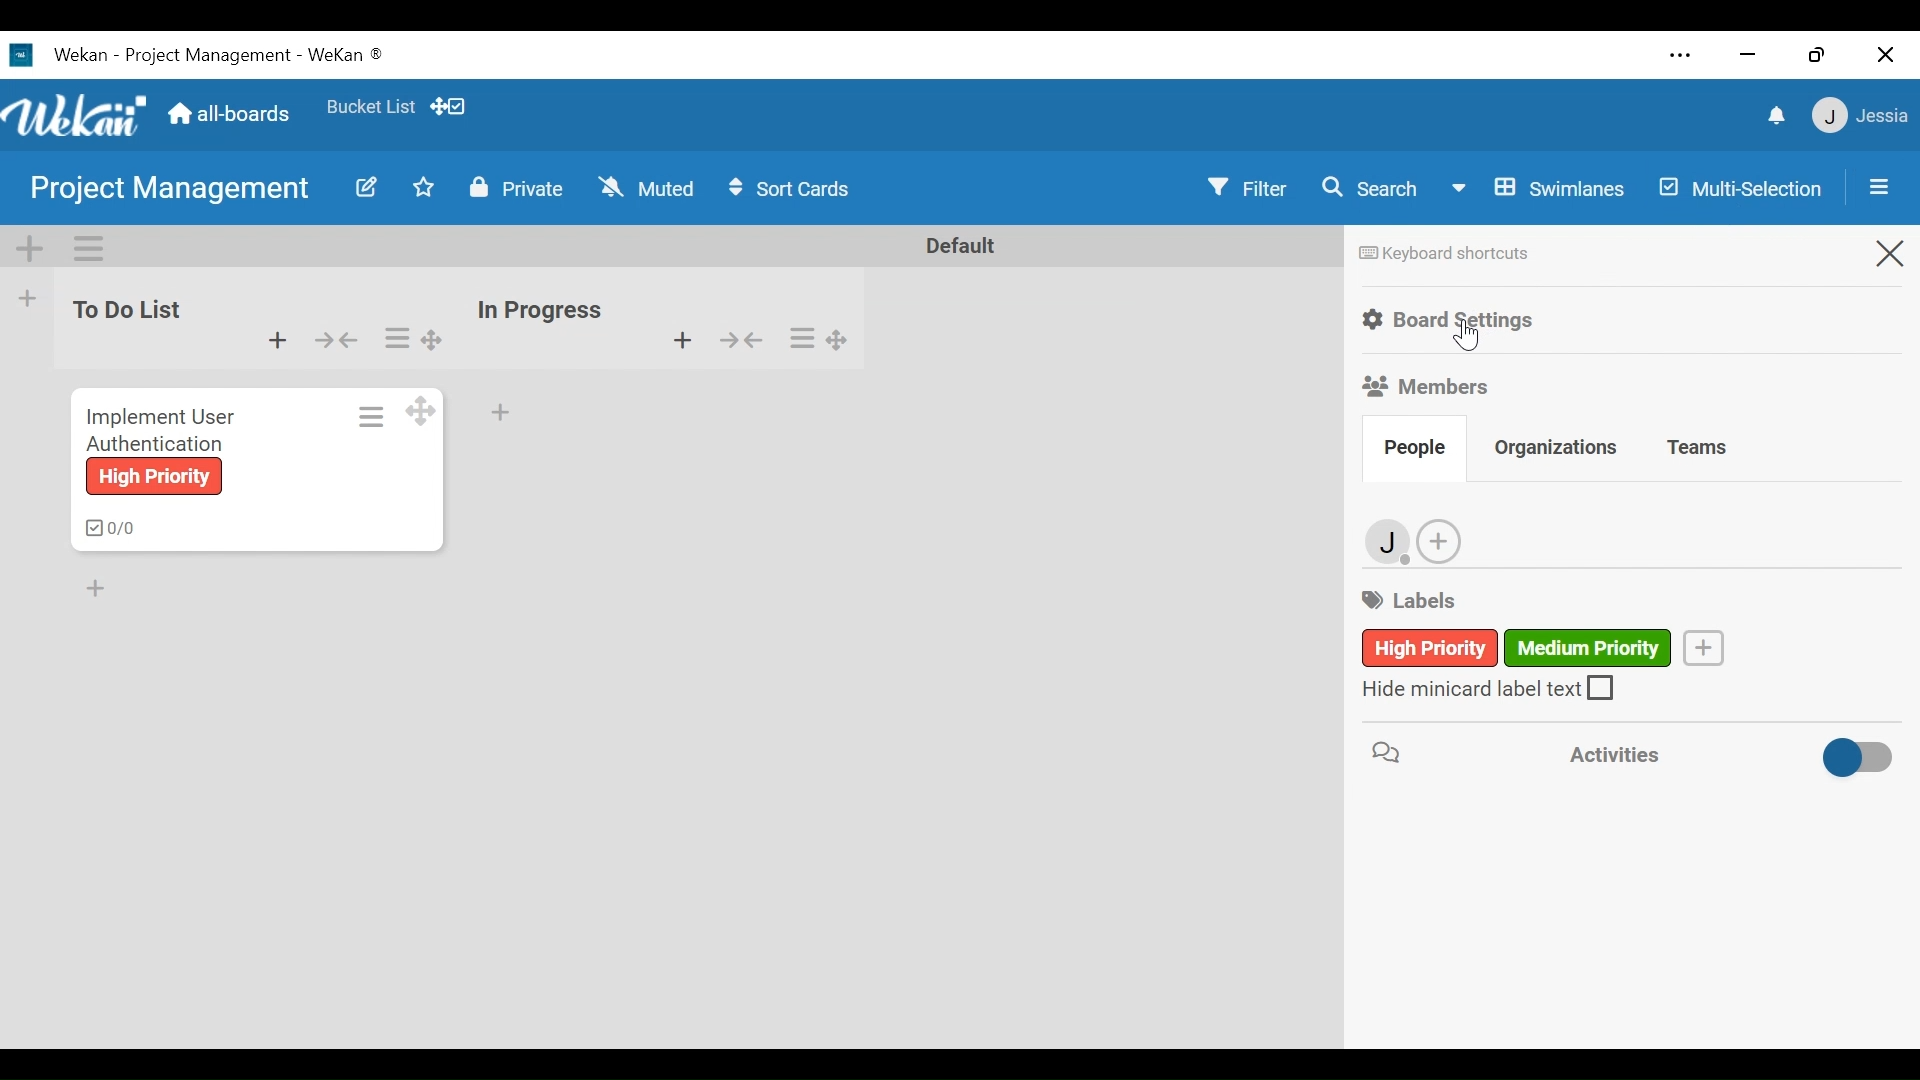  What do you see at coordinates (1389, 649) in the screenshot?
I see `high priority` at bounding box center [1389, 649].